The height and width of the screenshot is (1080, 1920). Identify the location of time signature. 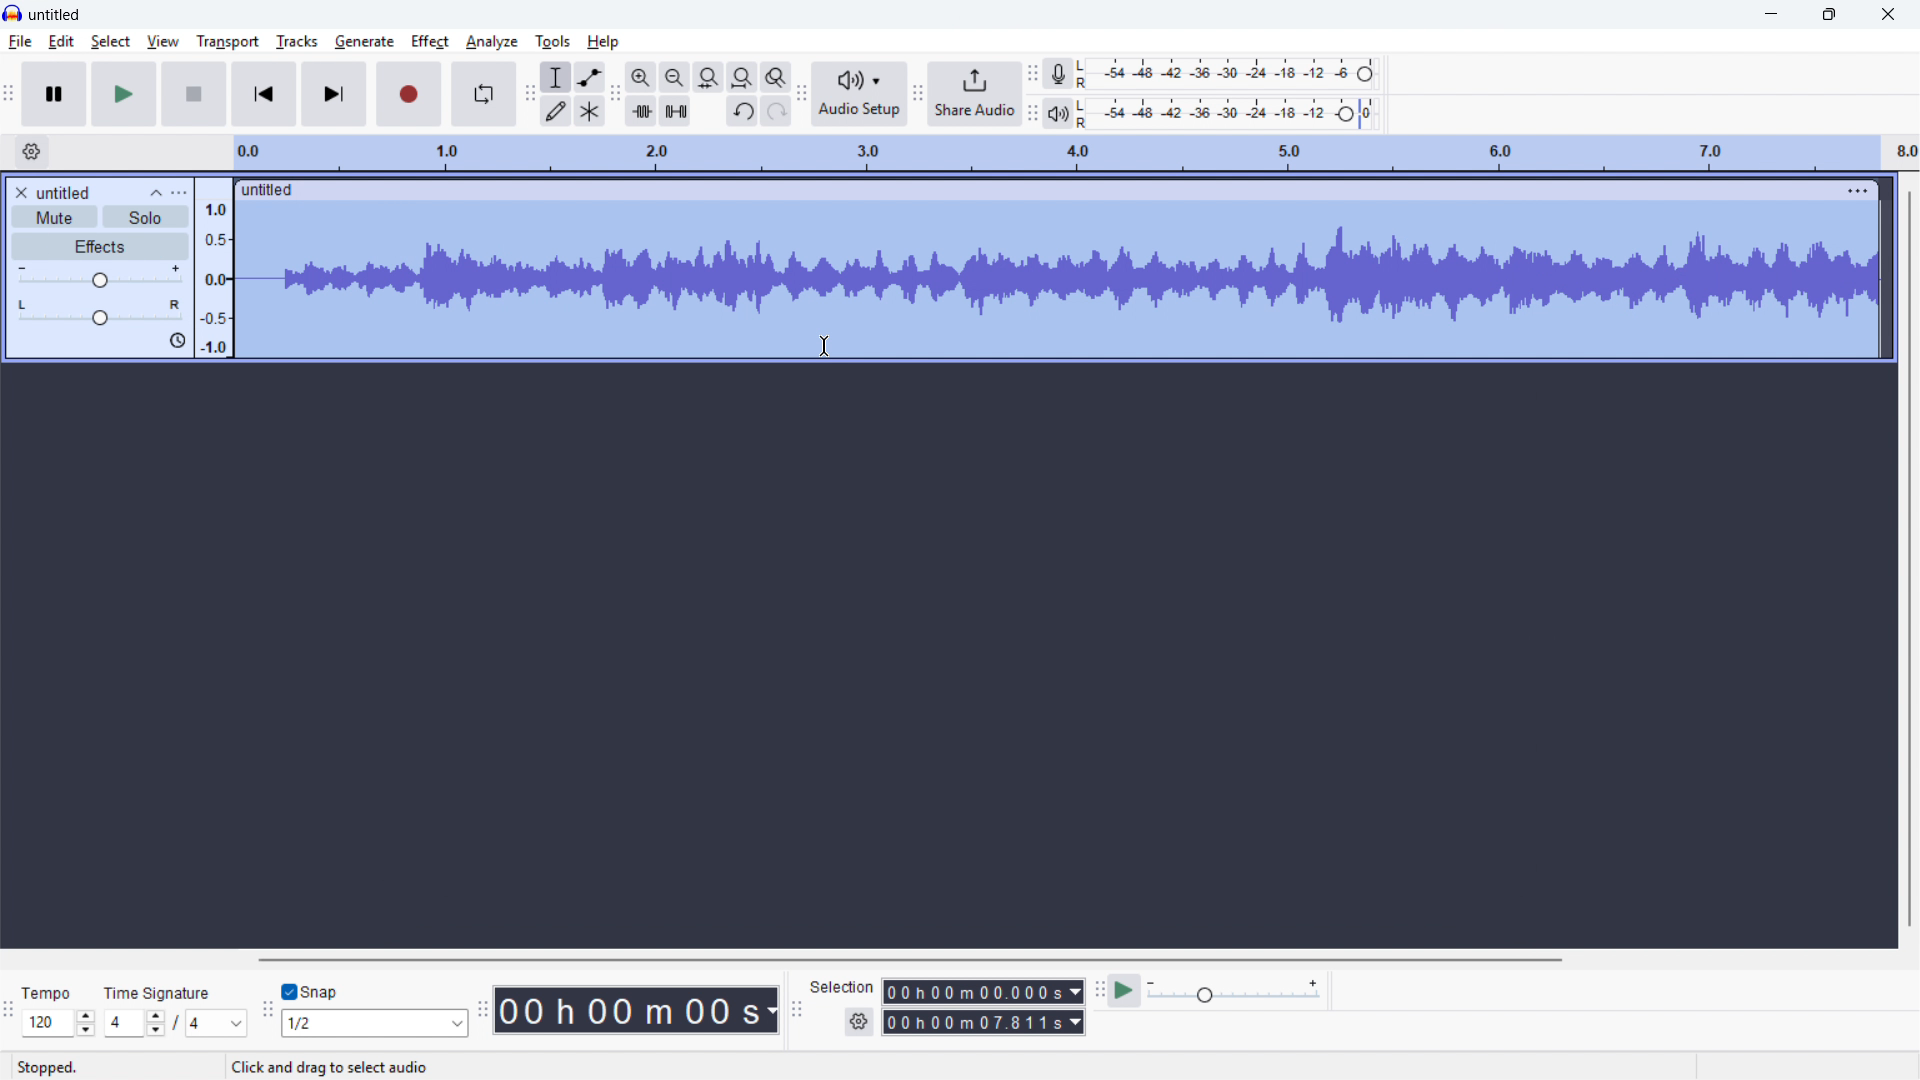
(158, 994).